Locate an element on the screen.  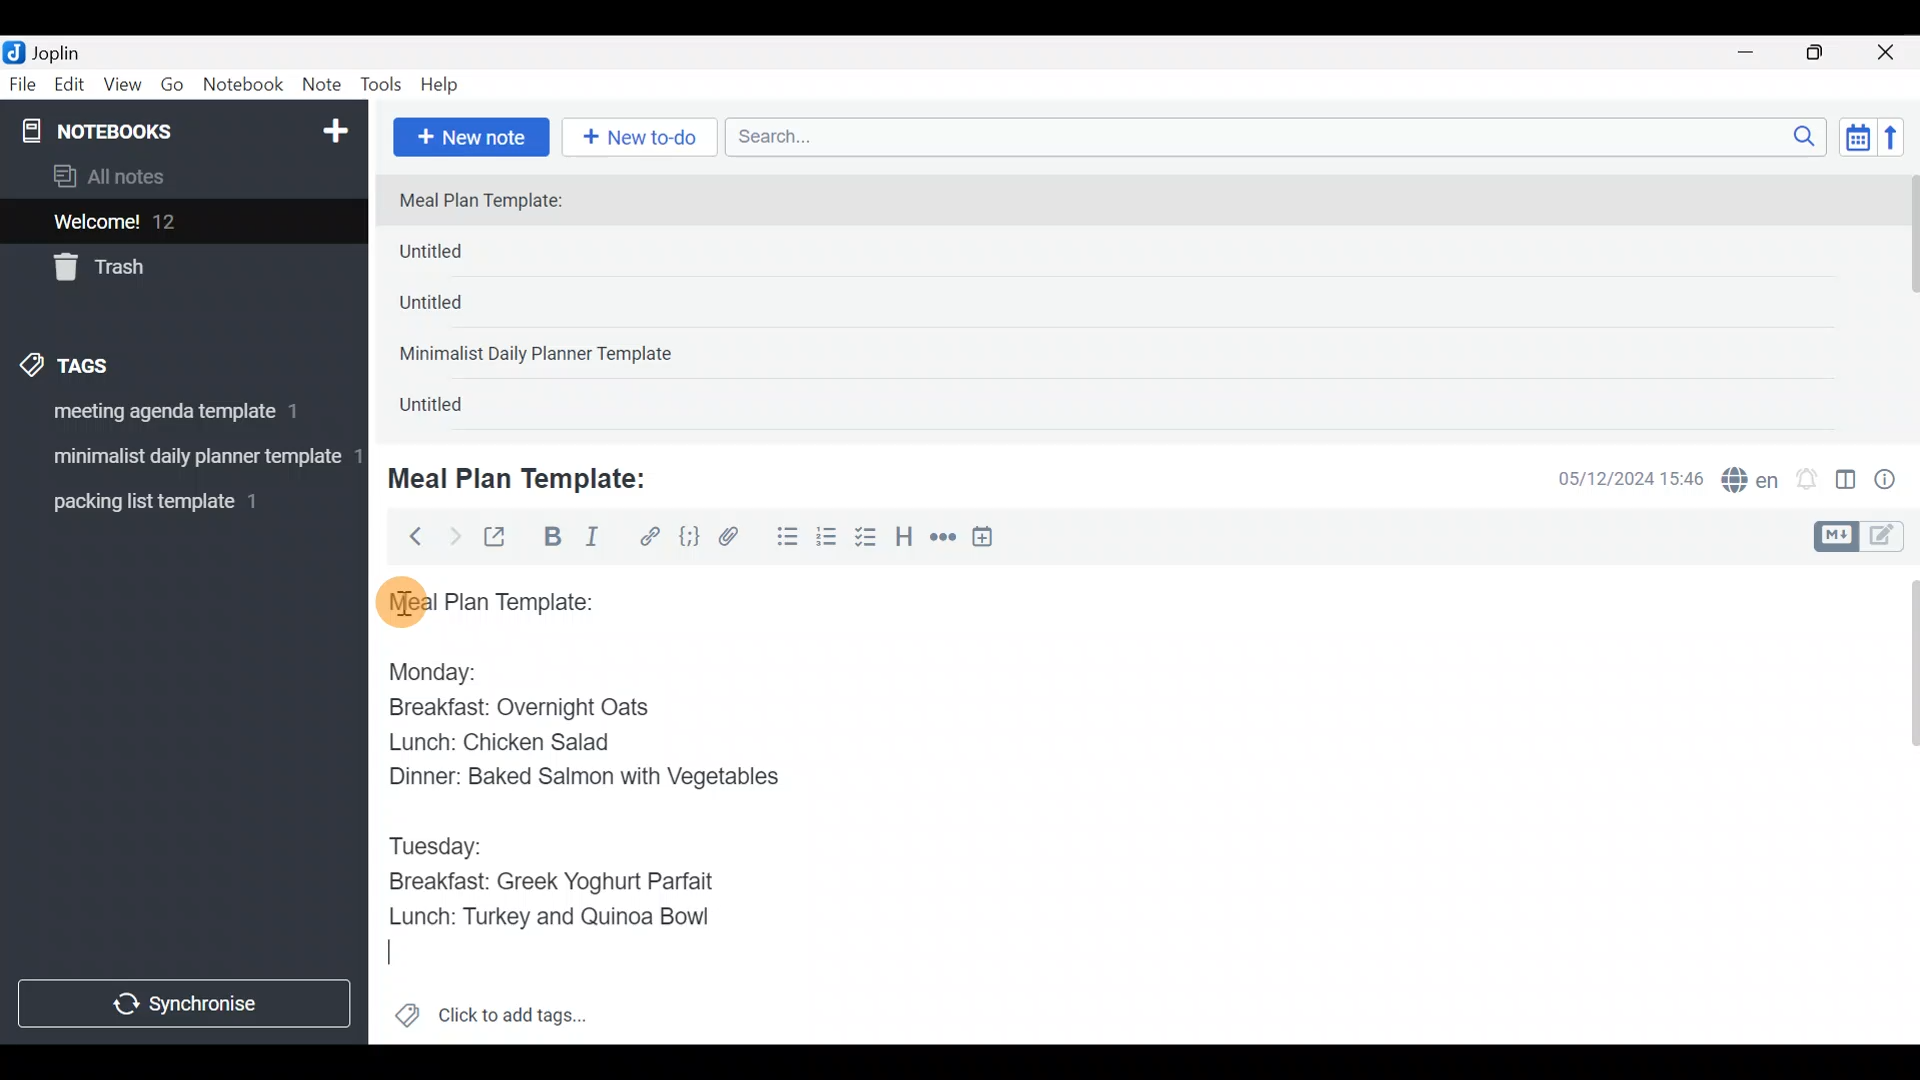
Search bar is located at coordinates (1281, 134).